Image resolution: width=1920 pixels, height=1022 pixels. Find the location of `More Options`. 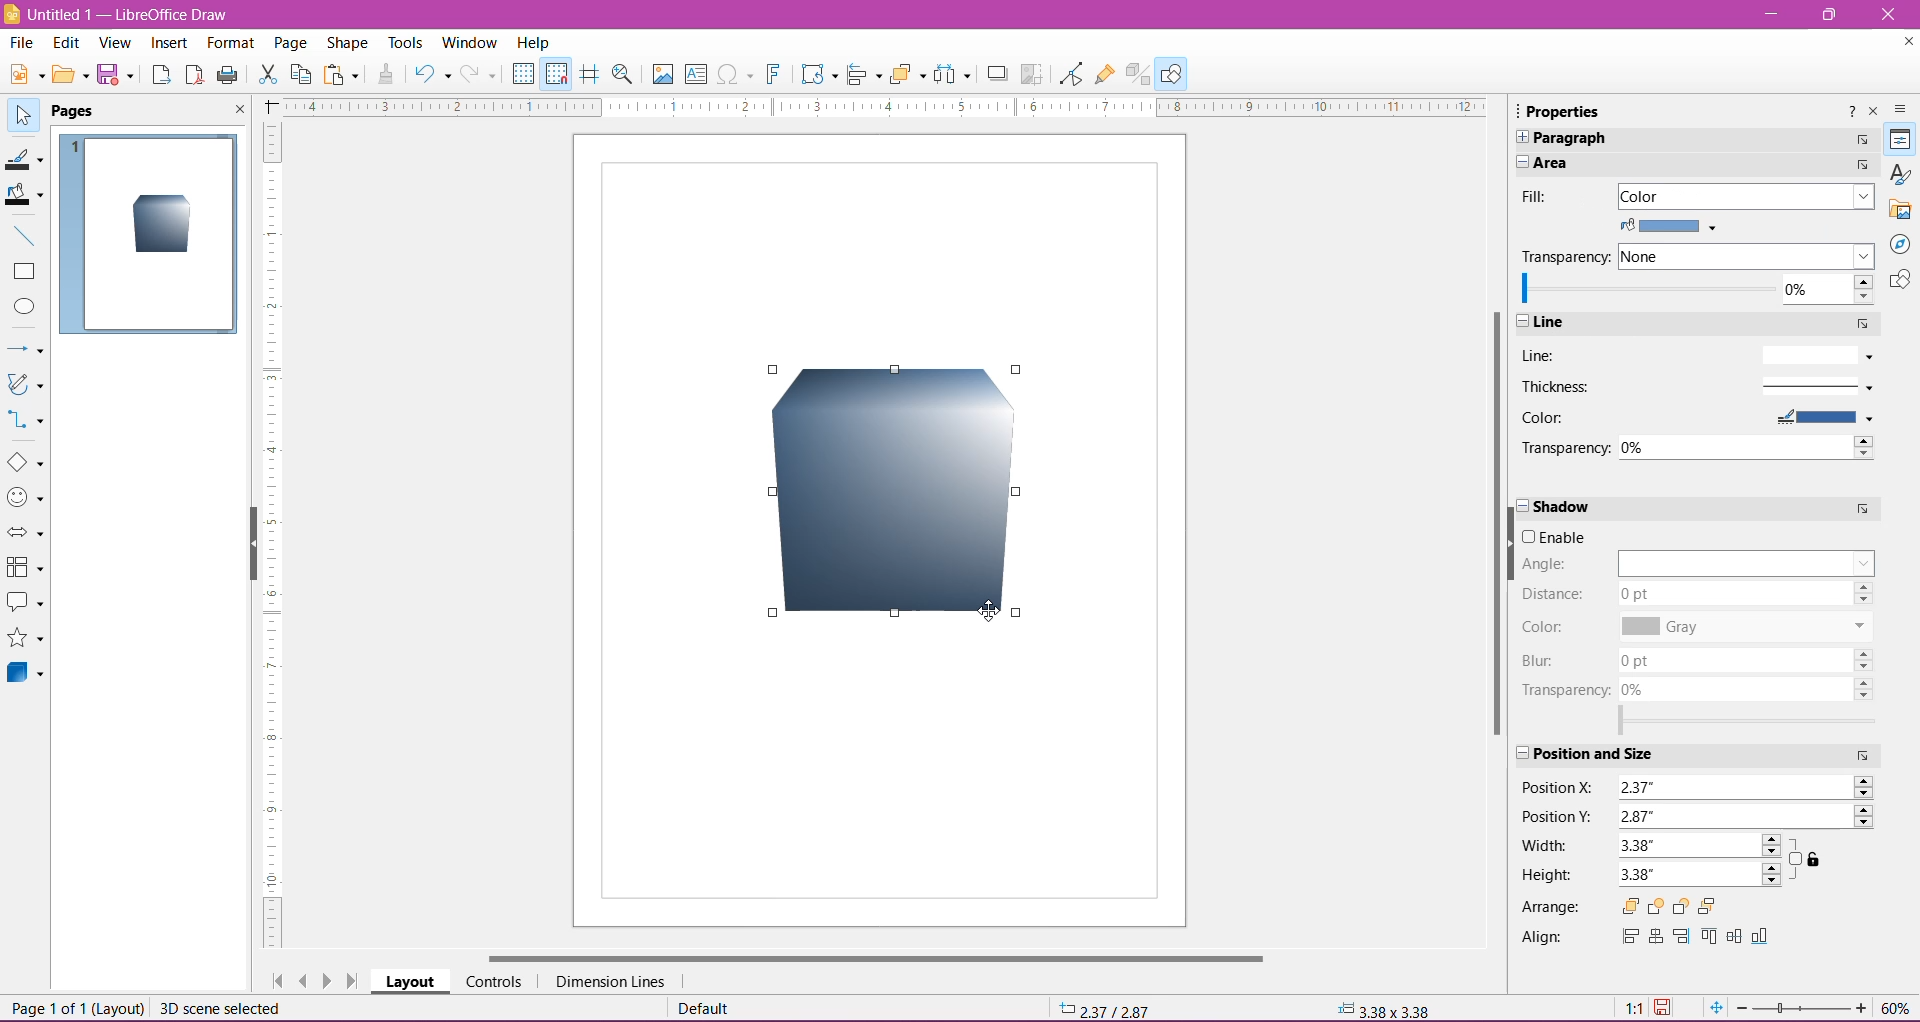

More Options is located at coordinates (1857, 324).